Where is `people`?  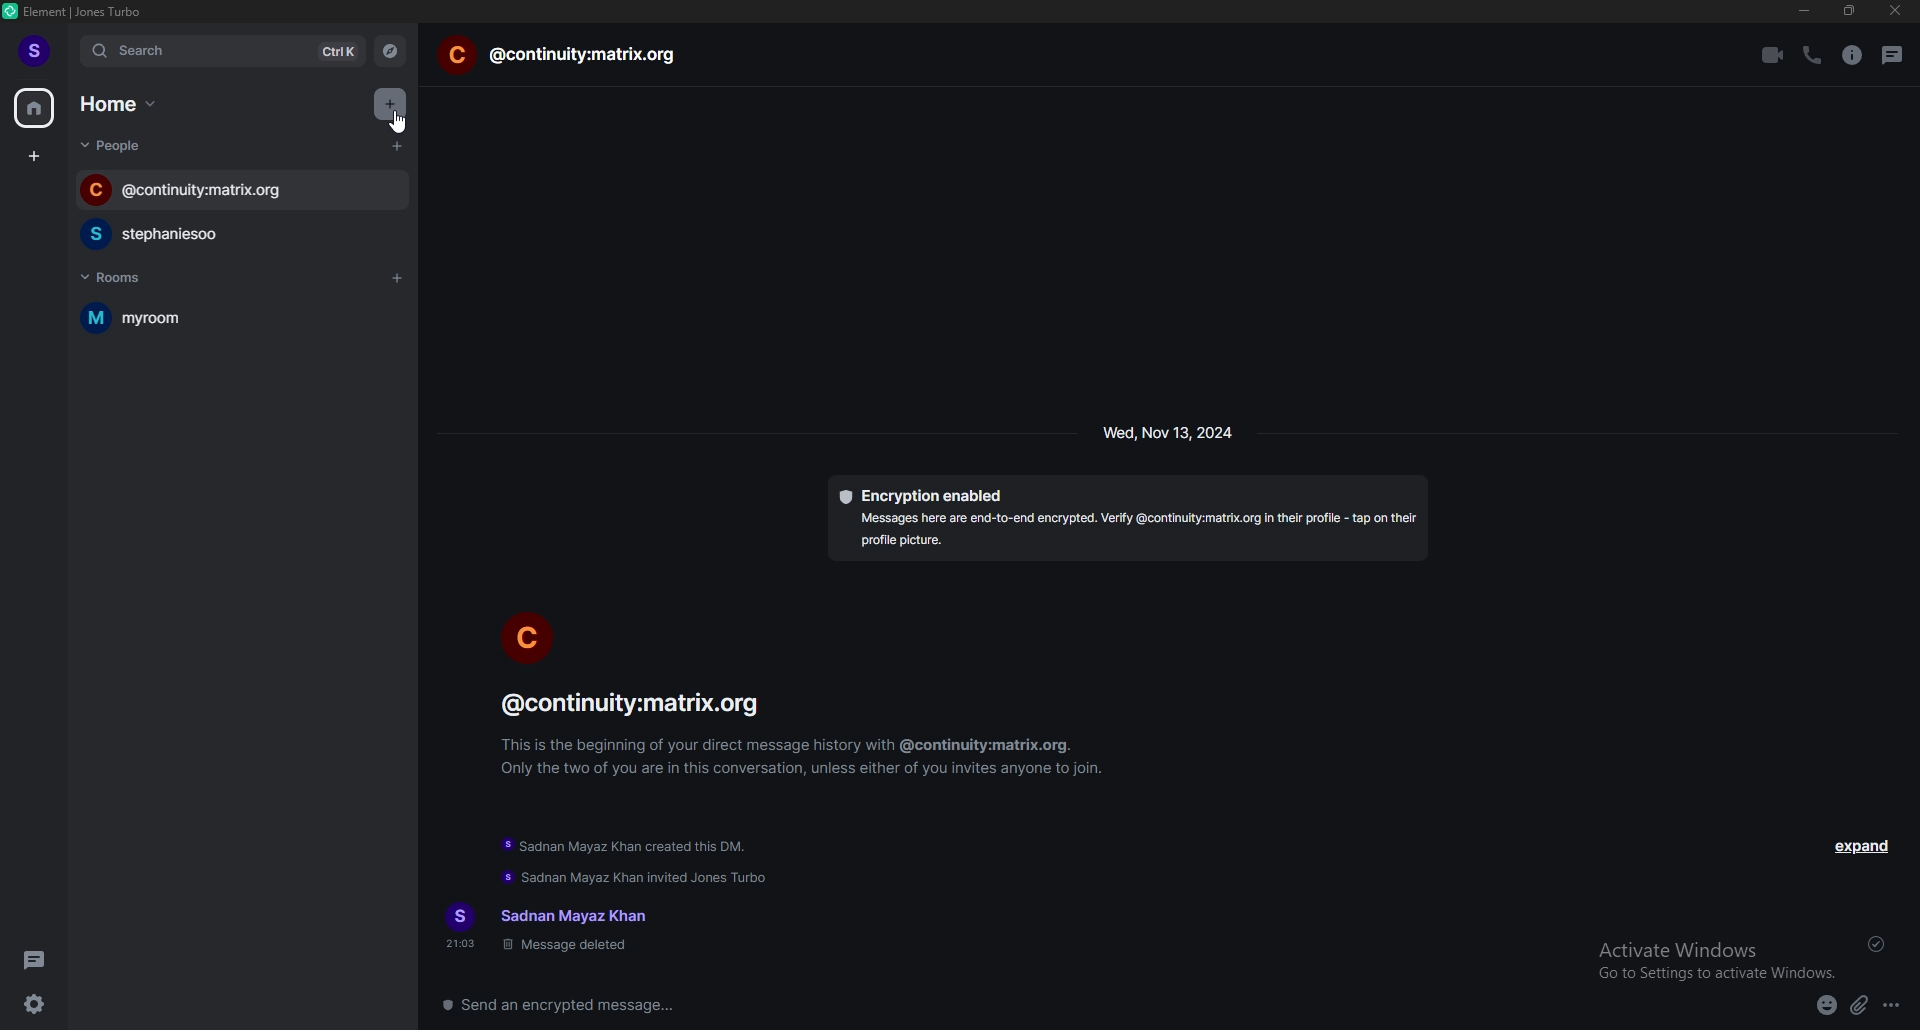 people is located at coordinates (119, 145).